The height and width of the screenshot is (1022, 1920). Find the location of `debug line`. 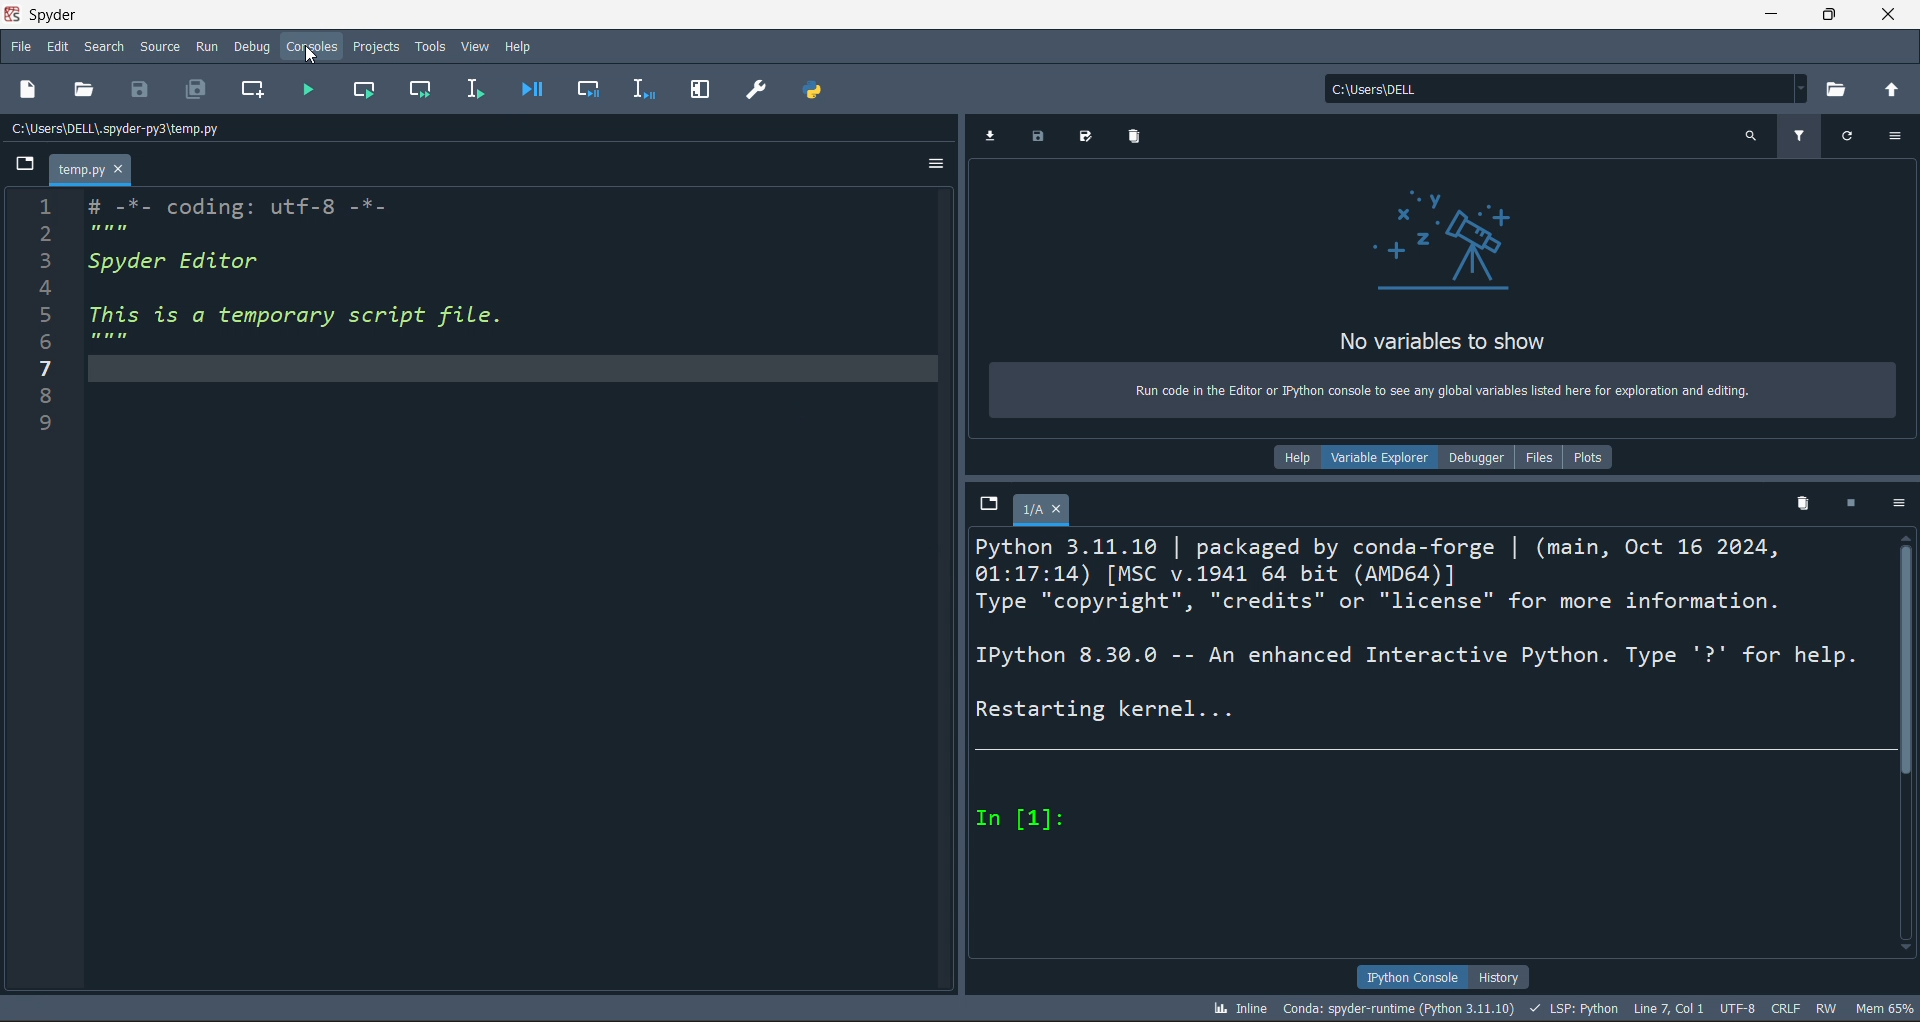

debug line is located at coordinates (647, 89).